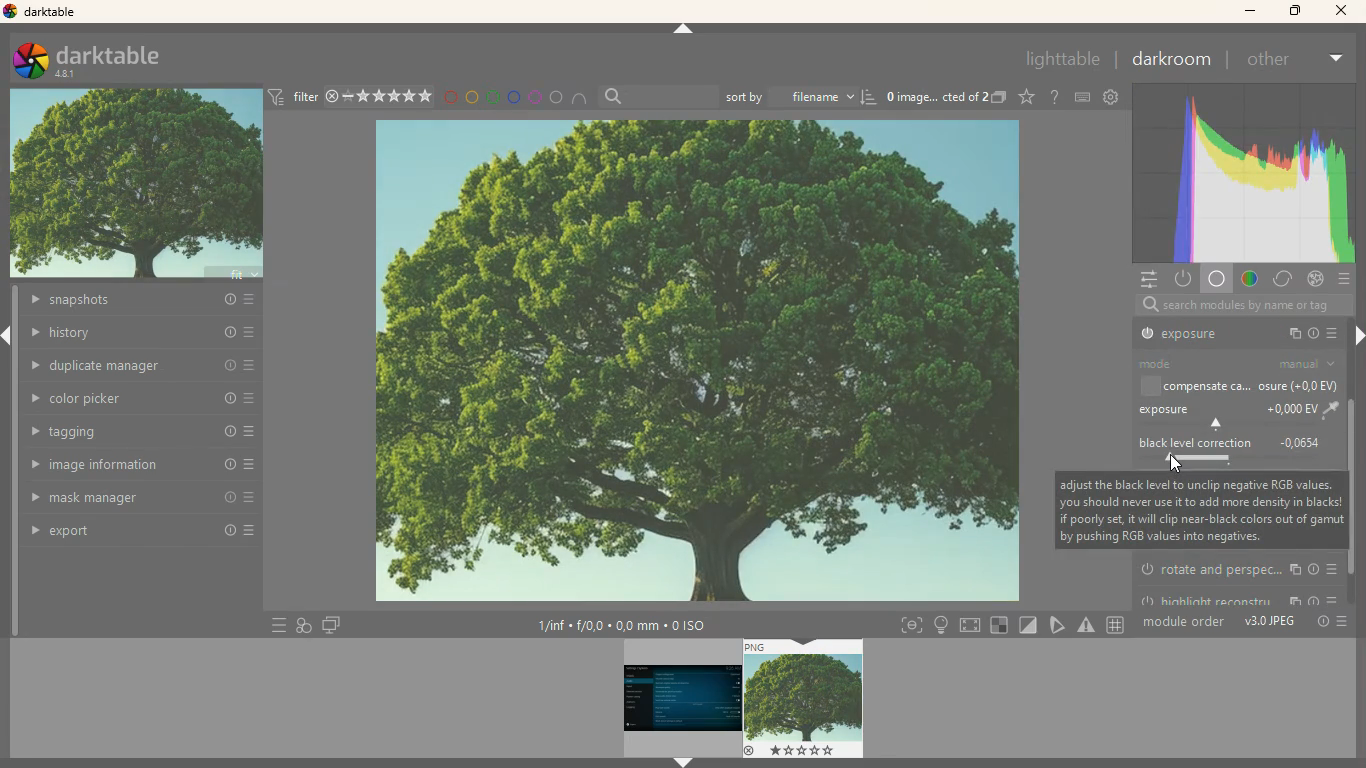 Image resolution: width=1366 pixels, height=768 pixels. Describe the element at coordinates (1201, 509) in the screenshot. I see `description` at that location.